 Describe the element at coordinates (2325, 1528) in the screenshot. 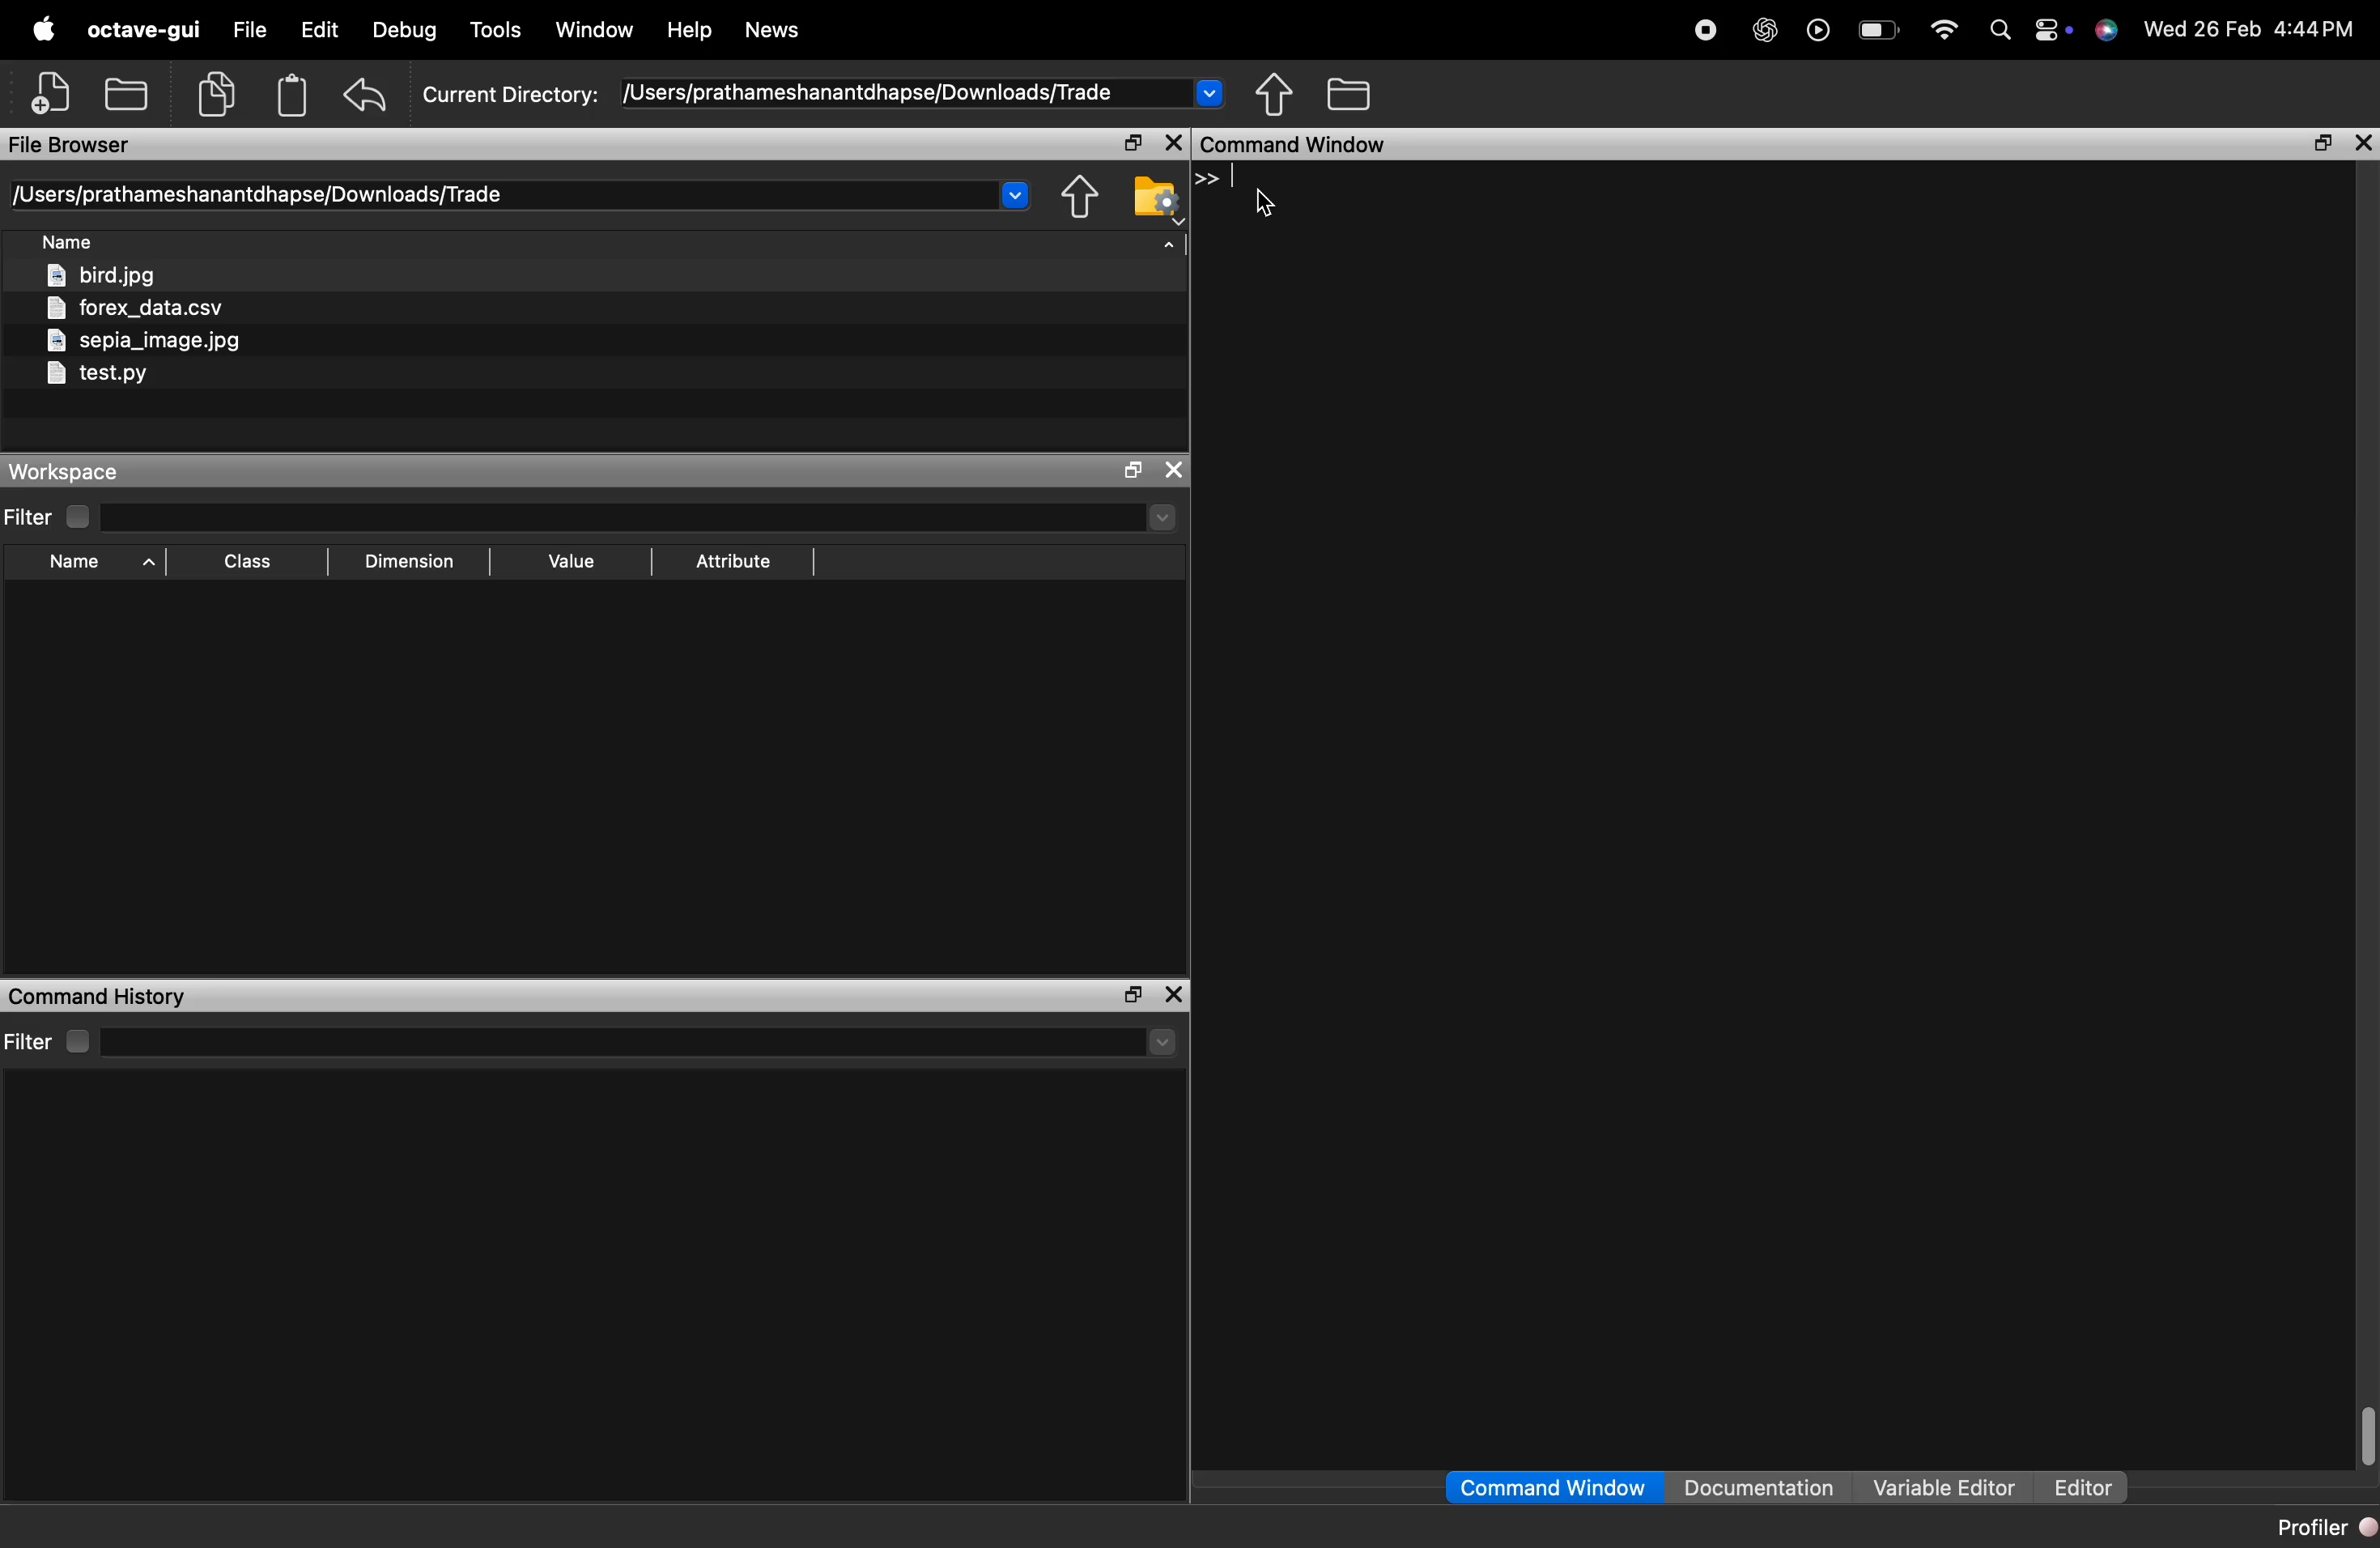

I see `Profiler` at that location.